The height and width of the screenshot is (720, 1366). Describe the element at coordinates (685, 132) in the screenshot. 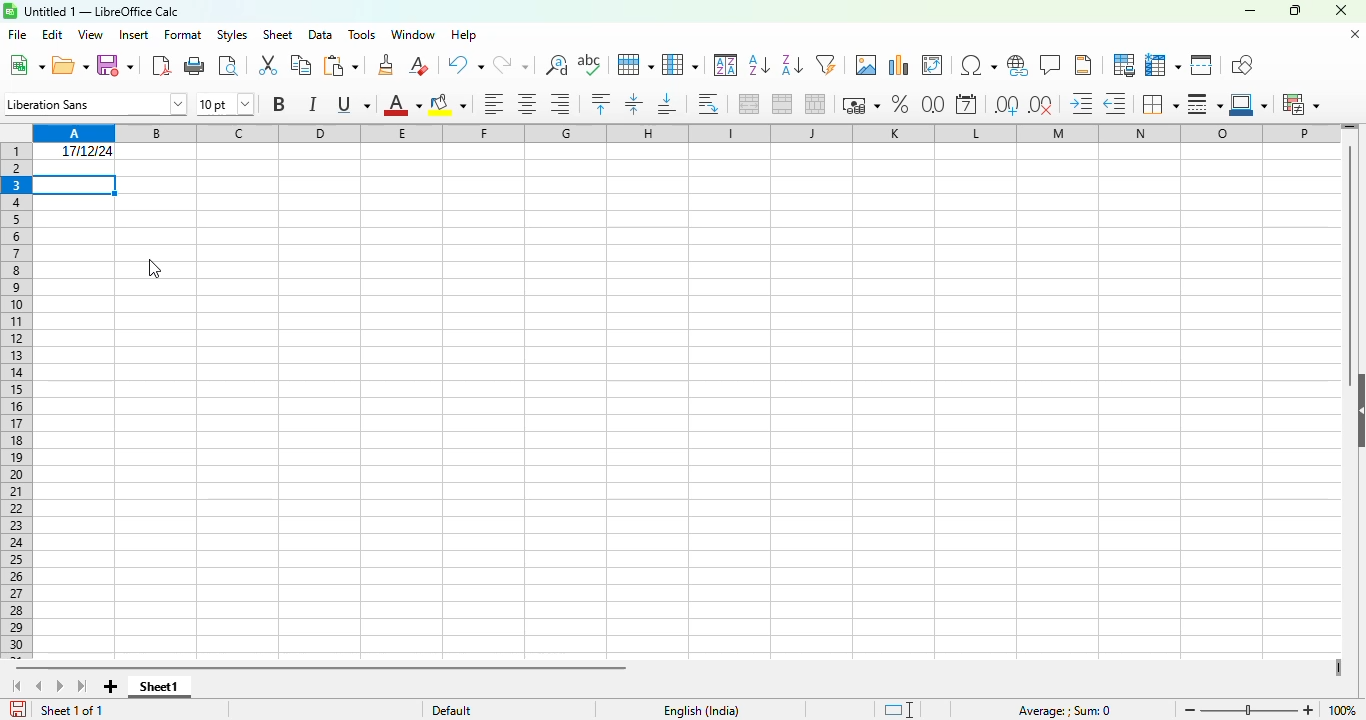

I see `columns` at that location.